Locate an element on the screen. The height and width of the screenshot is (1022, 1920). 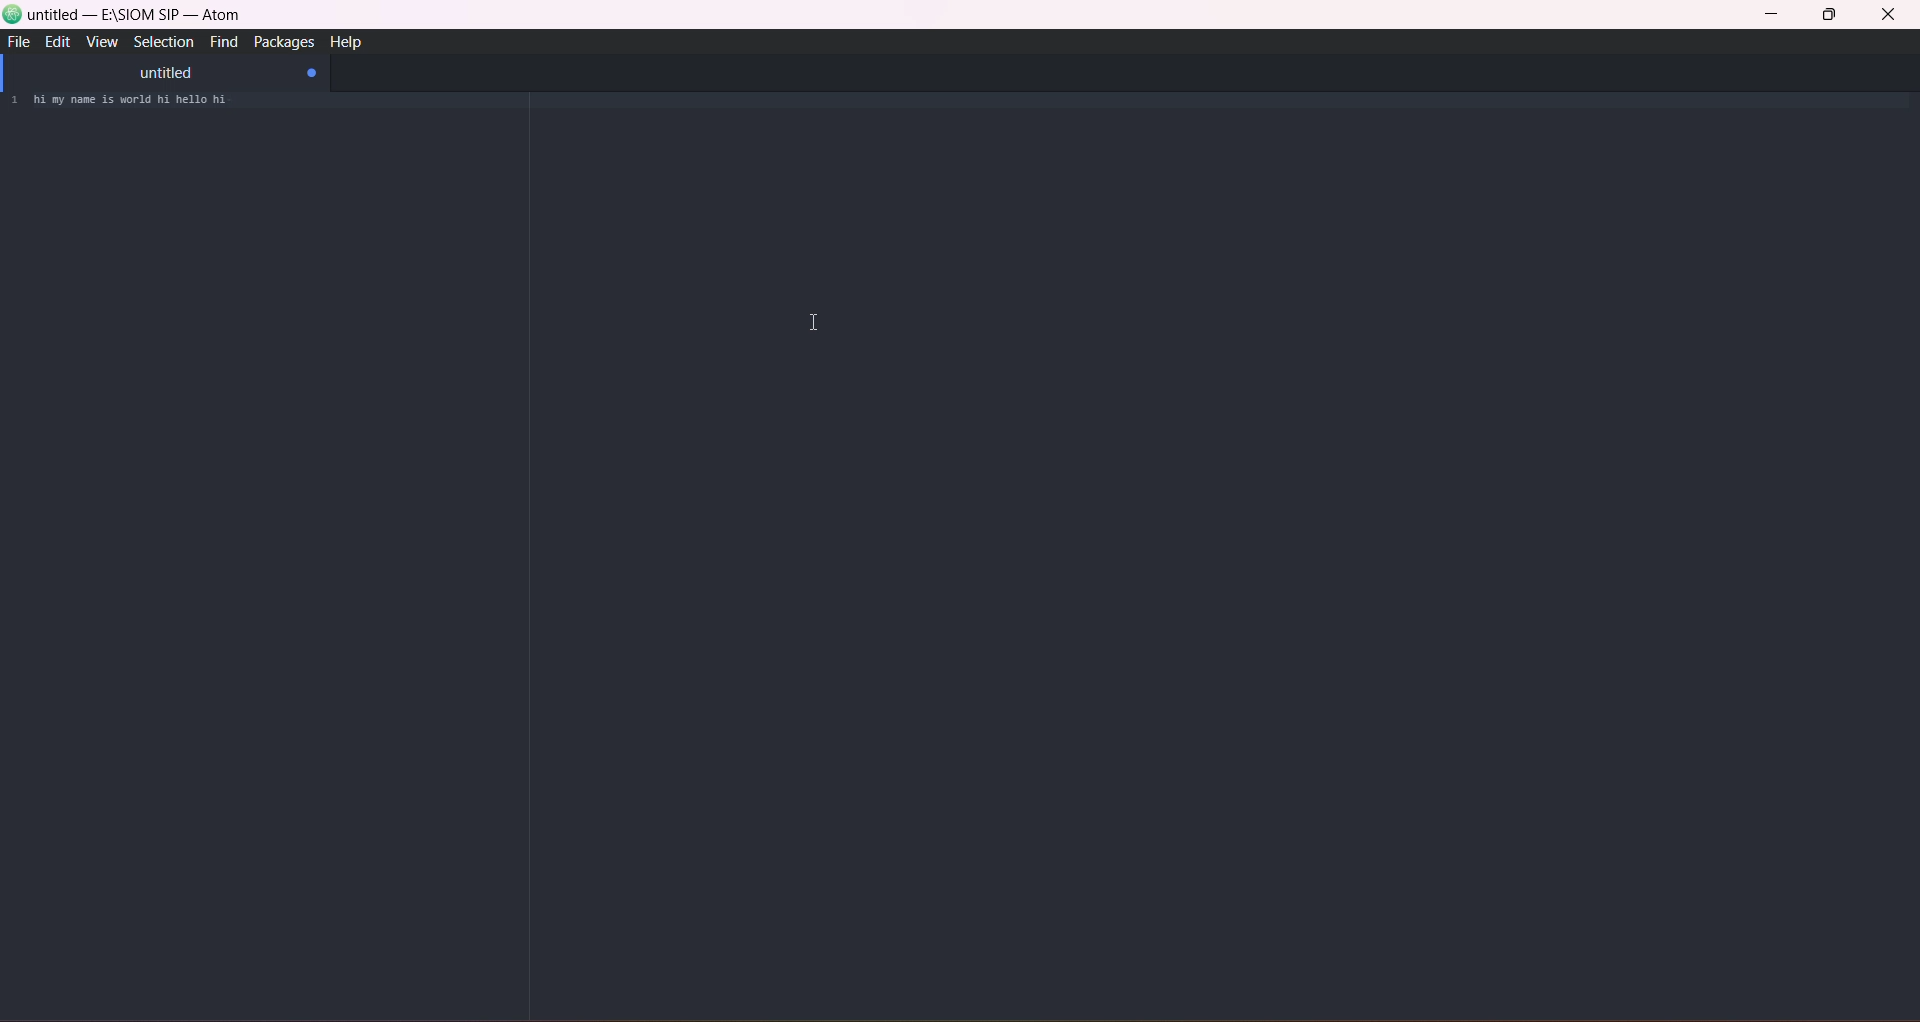
close tab is located at coordinates (313, 74).